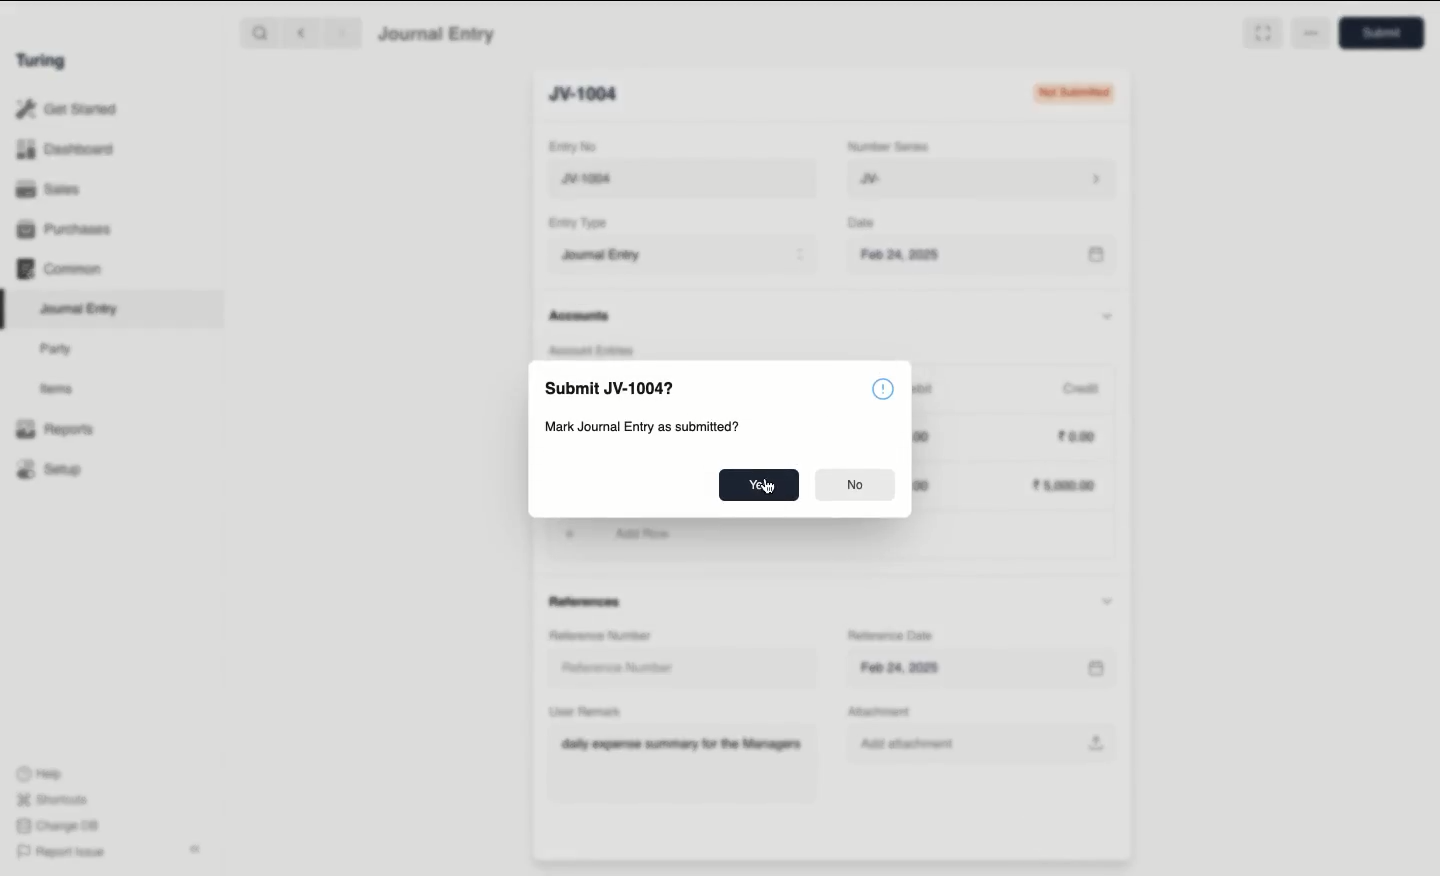 The height and width of the screenshot is (876, 1440). Describe the element at coordinates (65, 150) in the screenshot. I see `Dashboard` at that location.